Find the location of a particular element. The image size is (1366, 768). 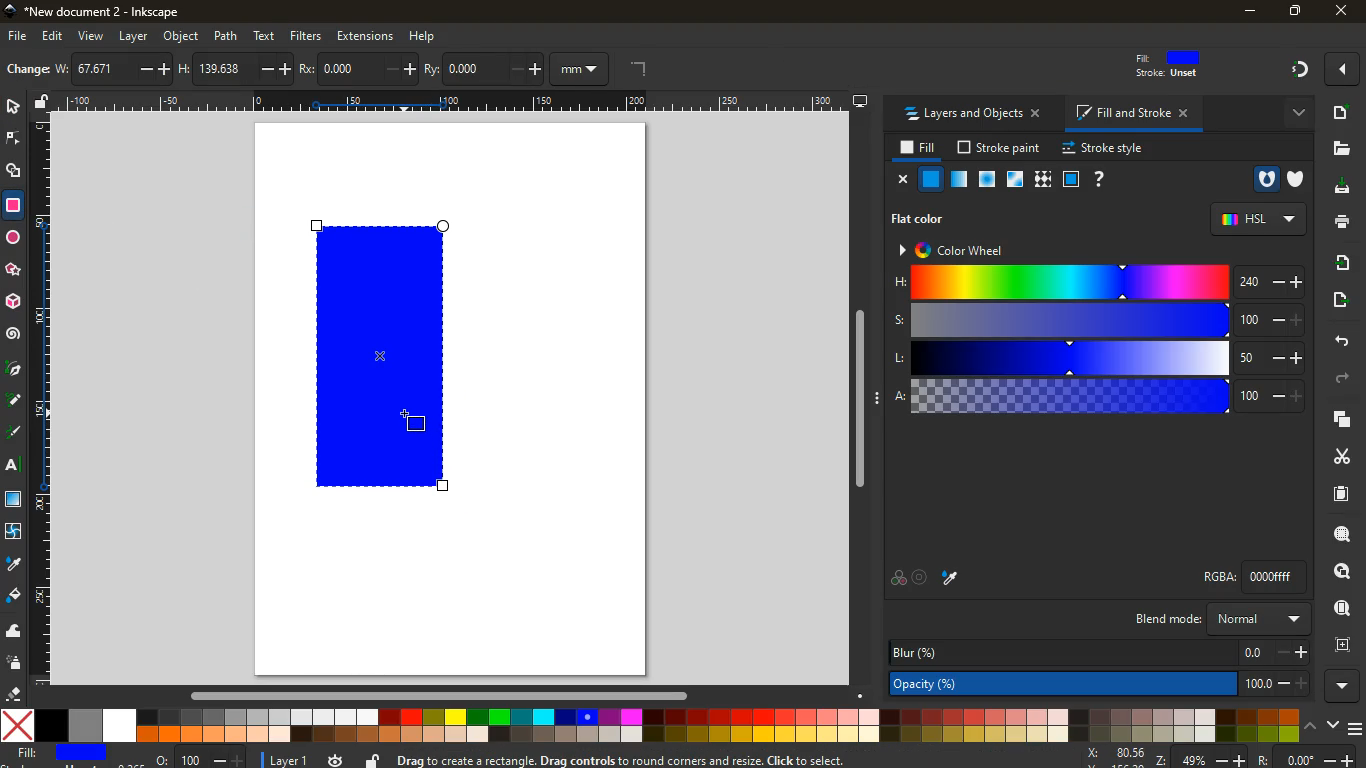

edit is located at coordinates (55, 37).